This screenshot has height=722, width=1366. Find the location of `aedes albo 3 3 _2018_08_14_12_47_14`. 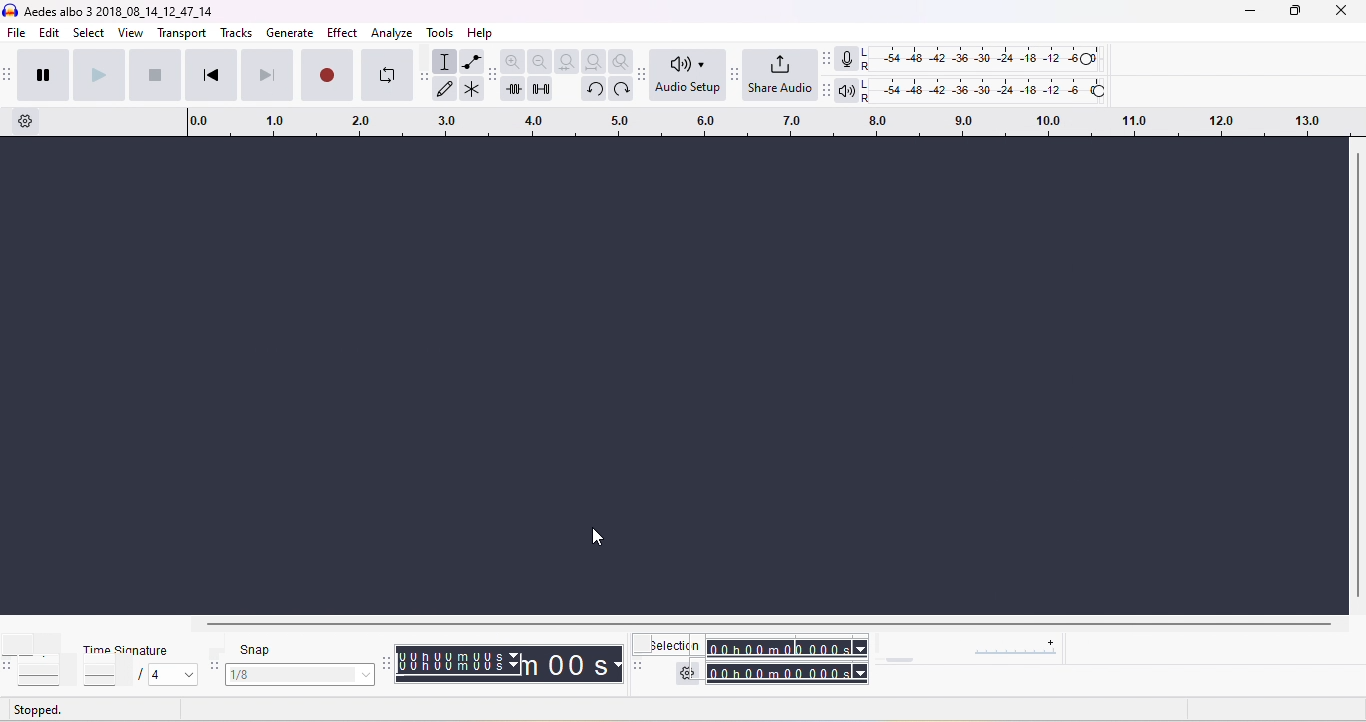

aedes albo 3 3 _2018_08_14_12_47_14 is located at coordinates (109, 11).